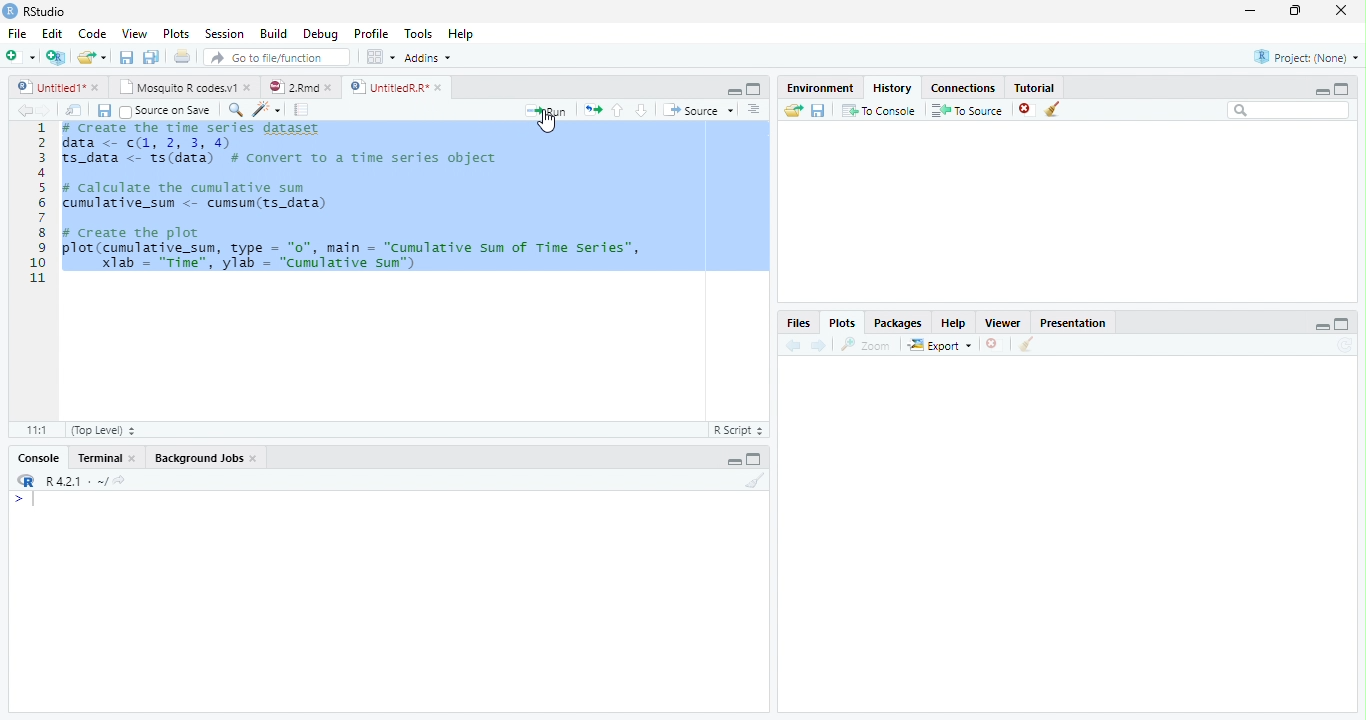  Describe the element at coordinates (548, 124) in the screenshot. I see `Cursor` at that location.